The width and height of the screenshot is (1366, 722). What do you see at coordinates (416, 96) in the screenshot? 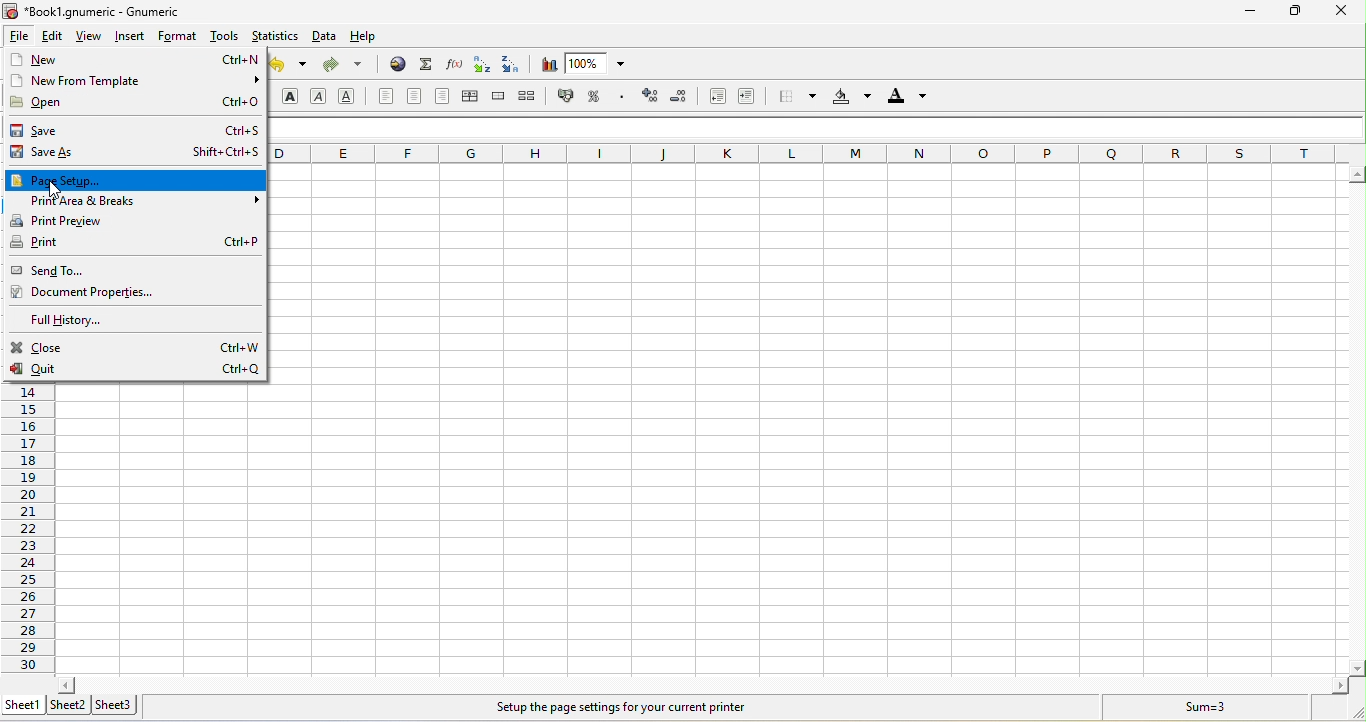
I see `center` at bounding box center [416, 96].